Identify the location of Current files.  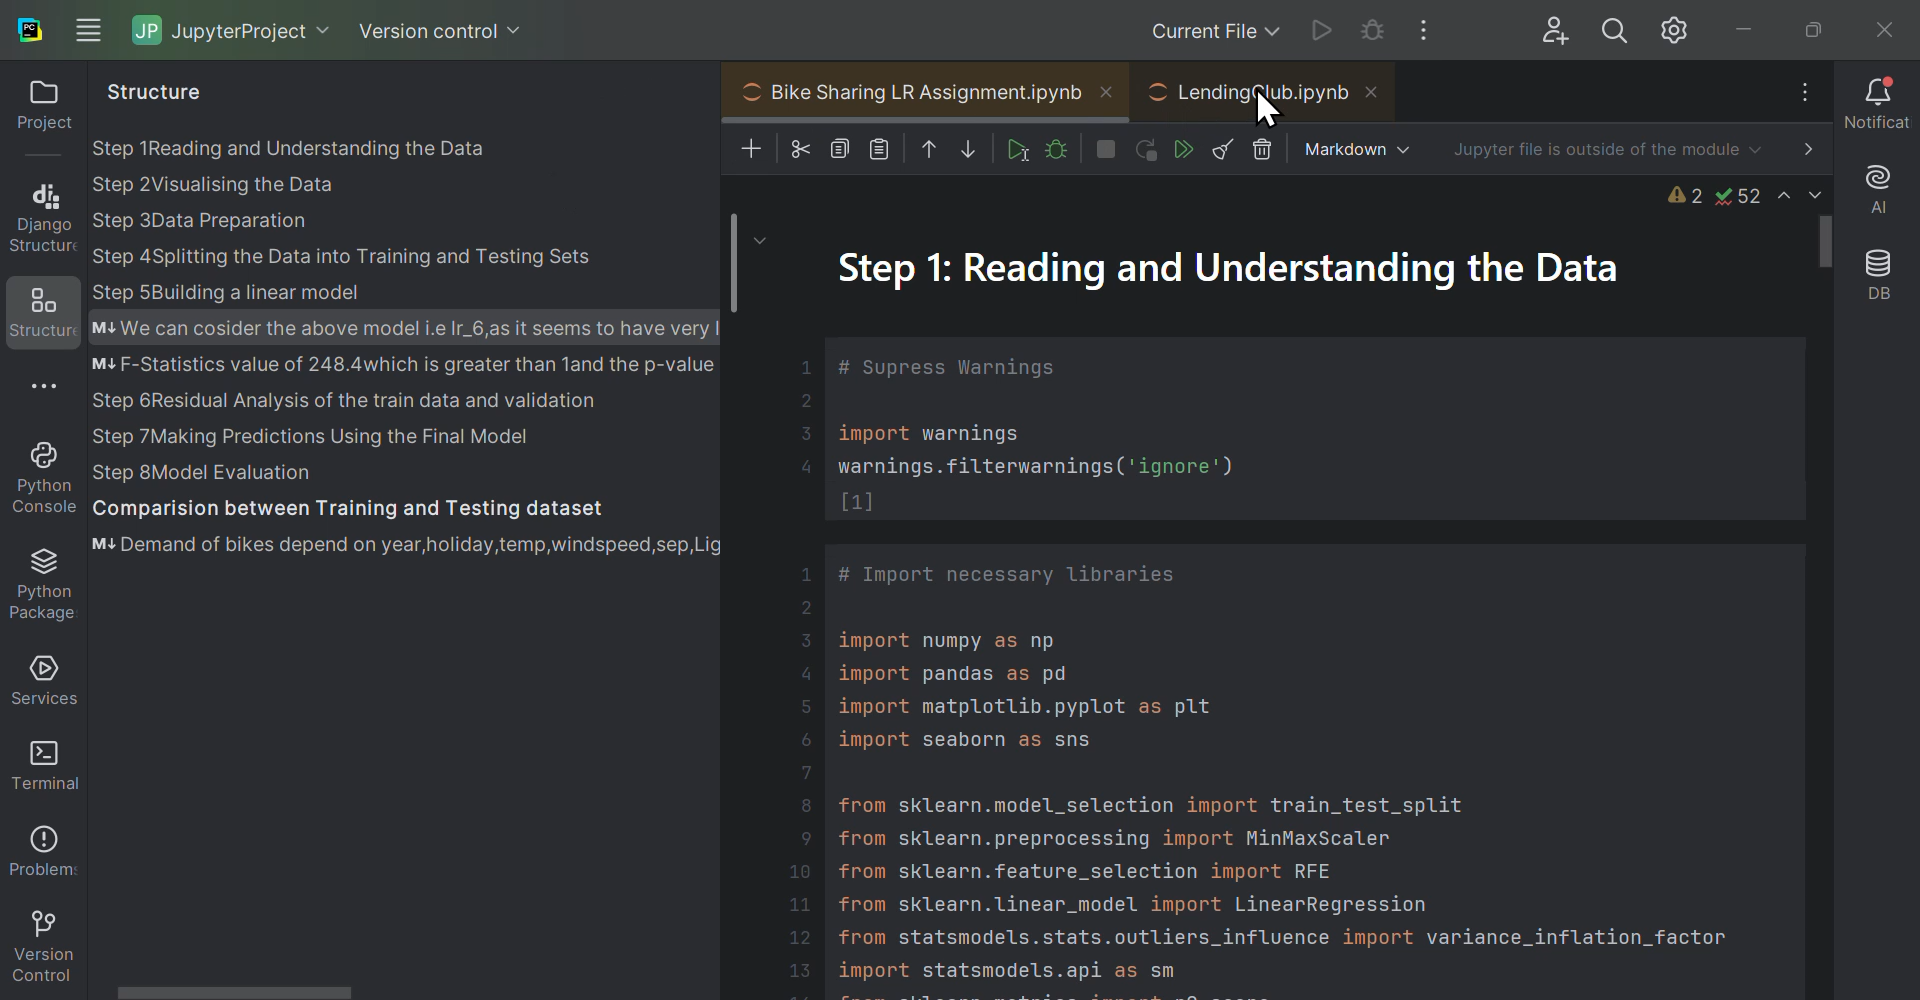
(1216, 25).